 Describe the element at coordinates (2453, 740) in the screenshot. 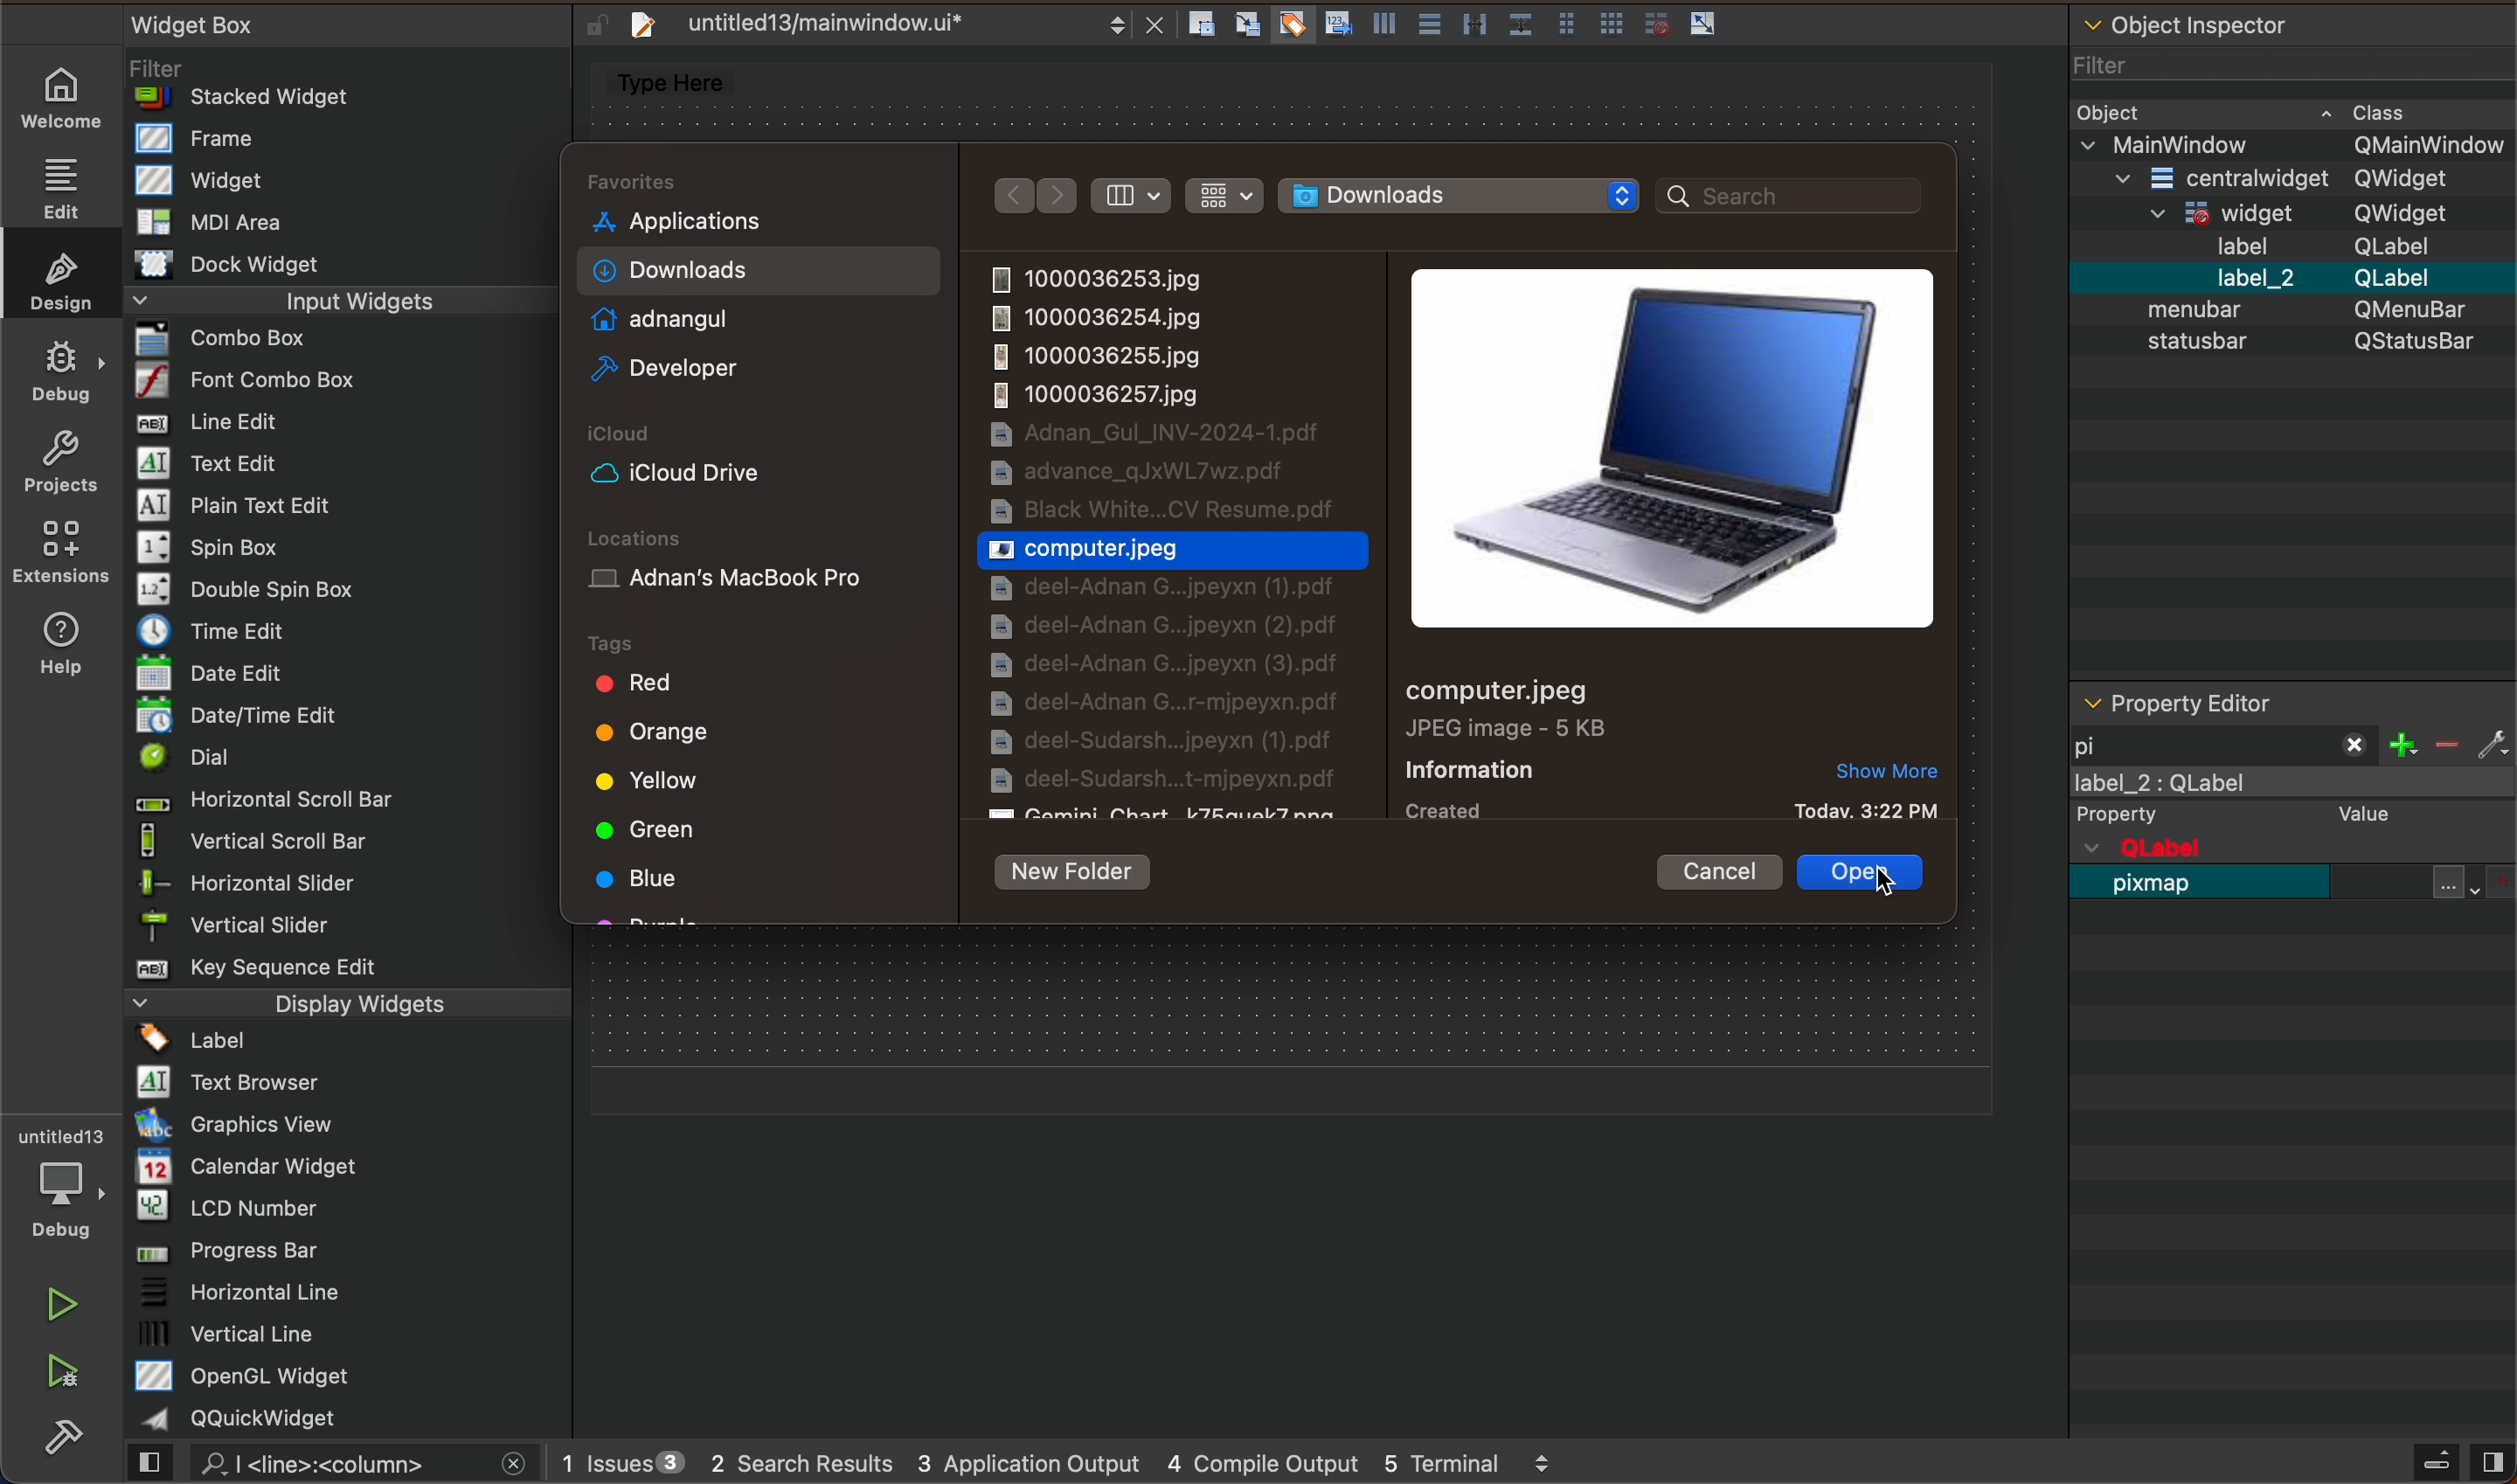

I see `filter` at that location.